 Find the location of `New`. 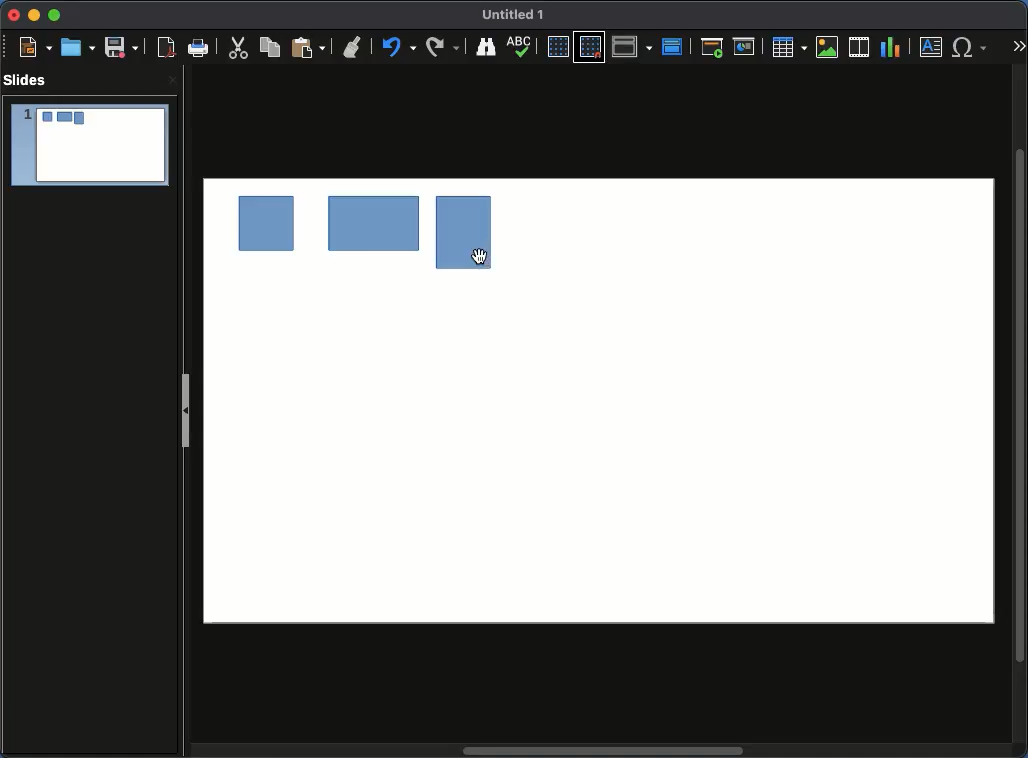

New is located at coordinates (30, 47).